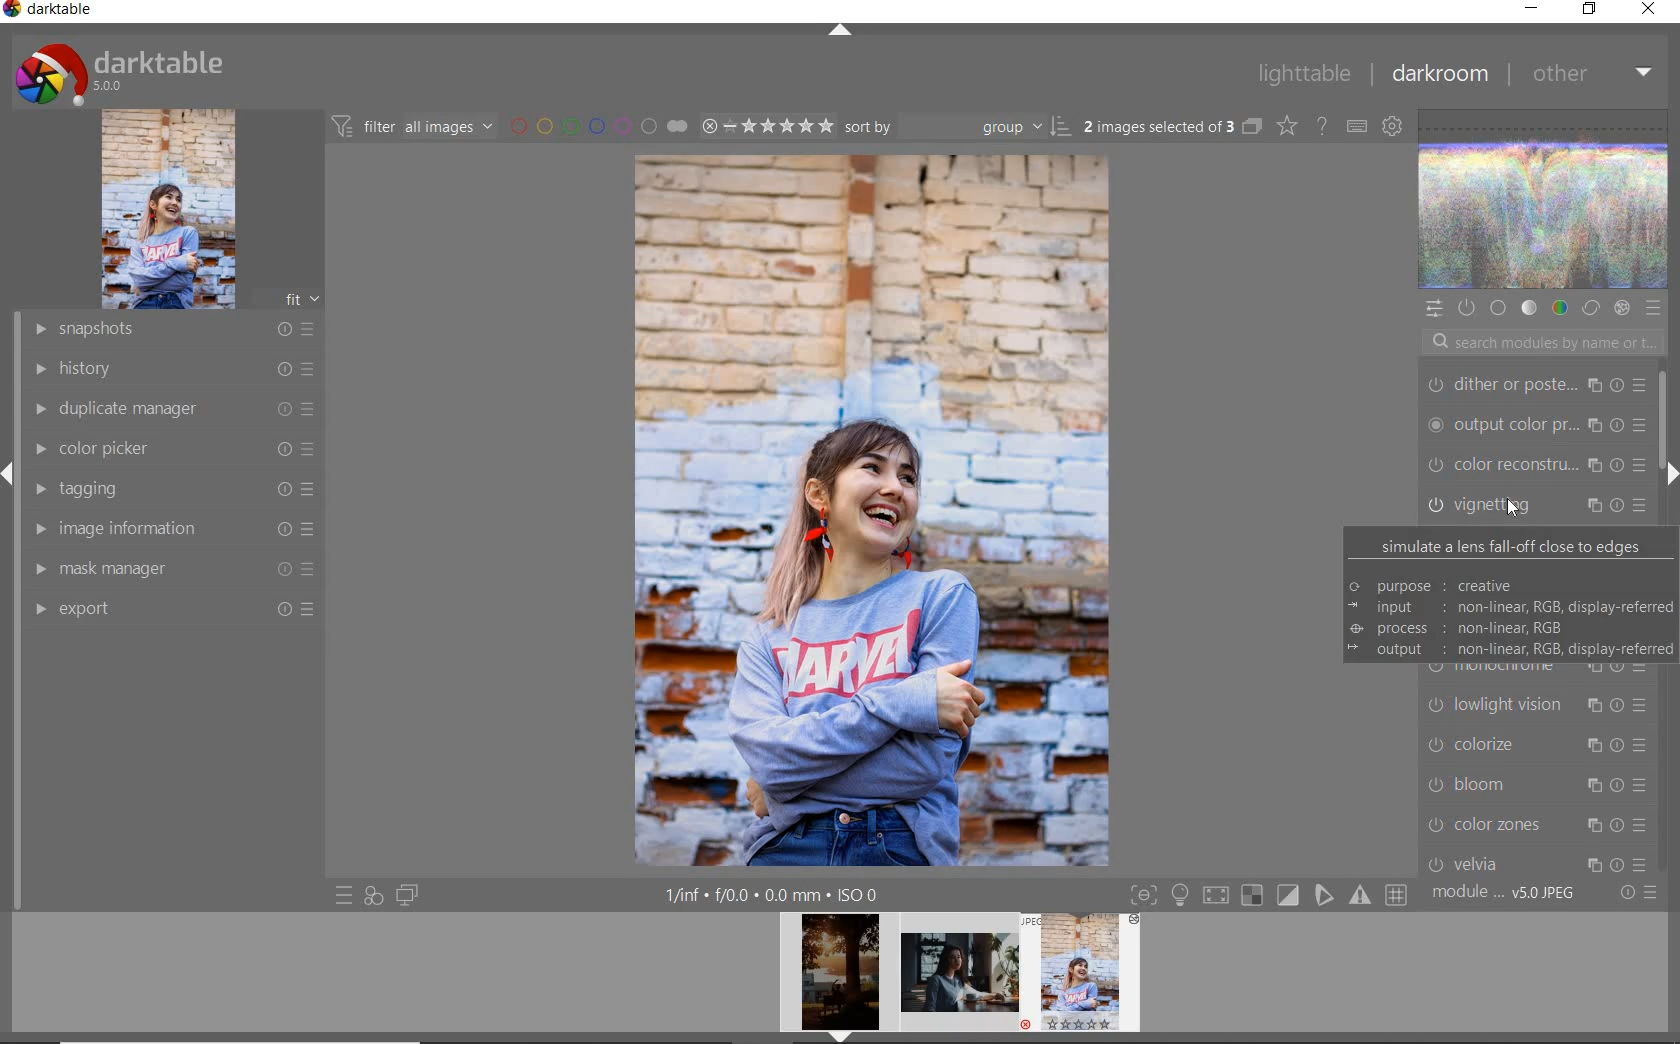  I want to click on toggle modes, so click(1269, 893).